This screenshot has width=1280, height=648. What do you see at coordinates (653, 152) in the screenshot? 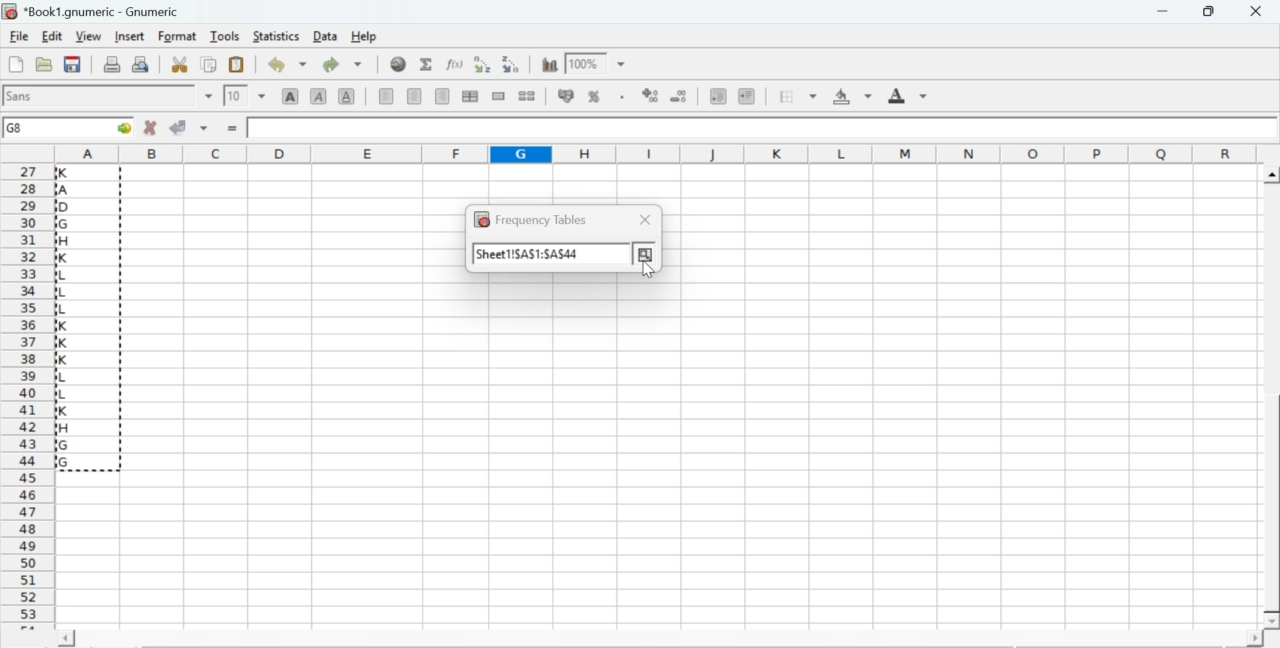
I see `column names` at bounding box center [653, 152].